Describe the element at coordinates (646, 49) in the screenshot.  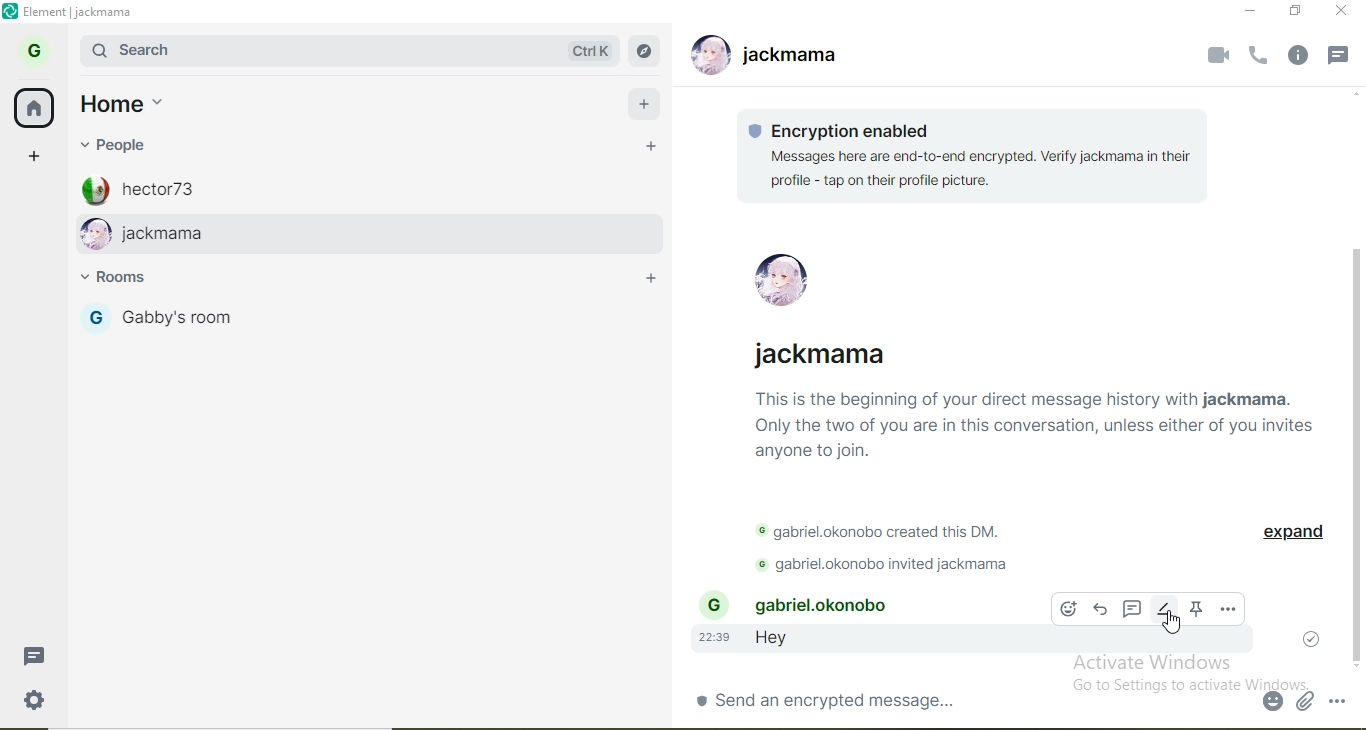
I see `navigate` at that location.